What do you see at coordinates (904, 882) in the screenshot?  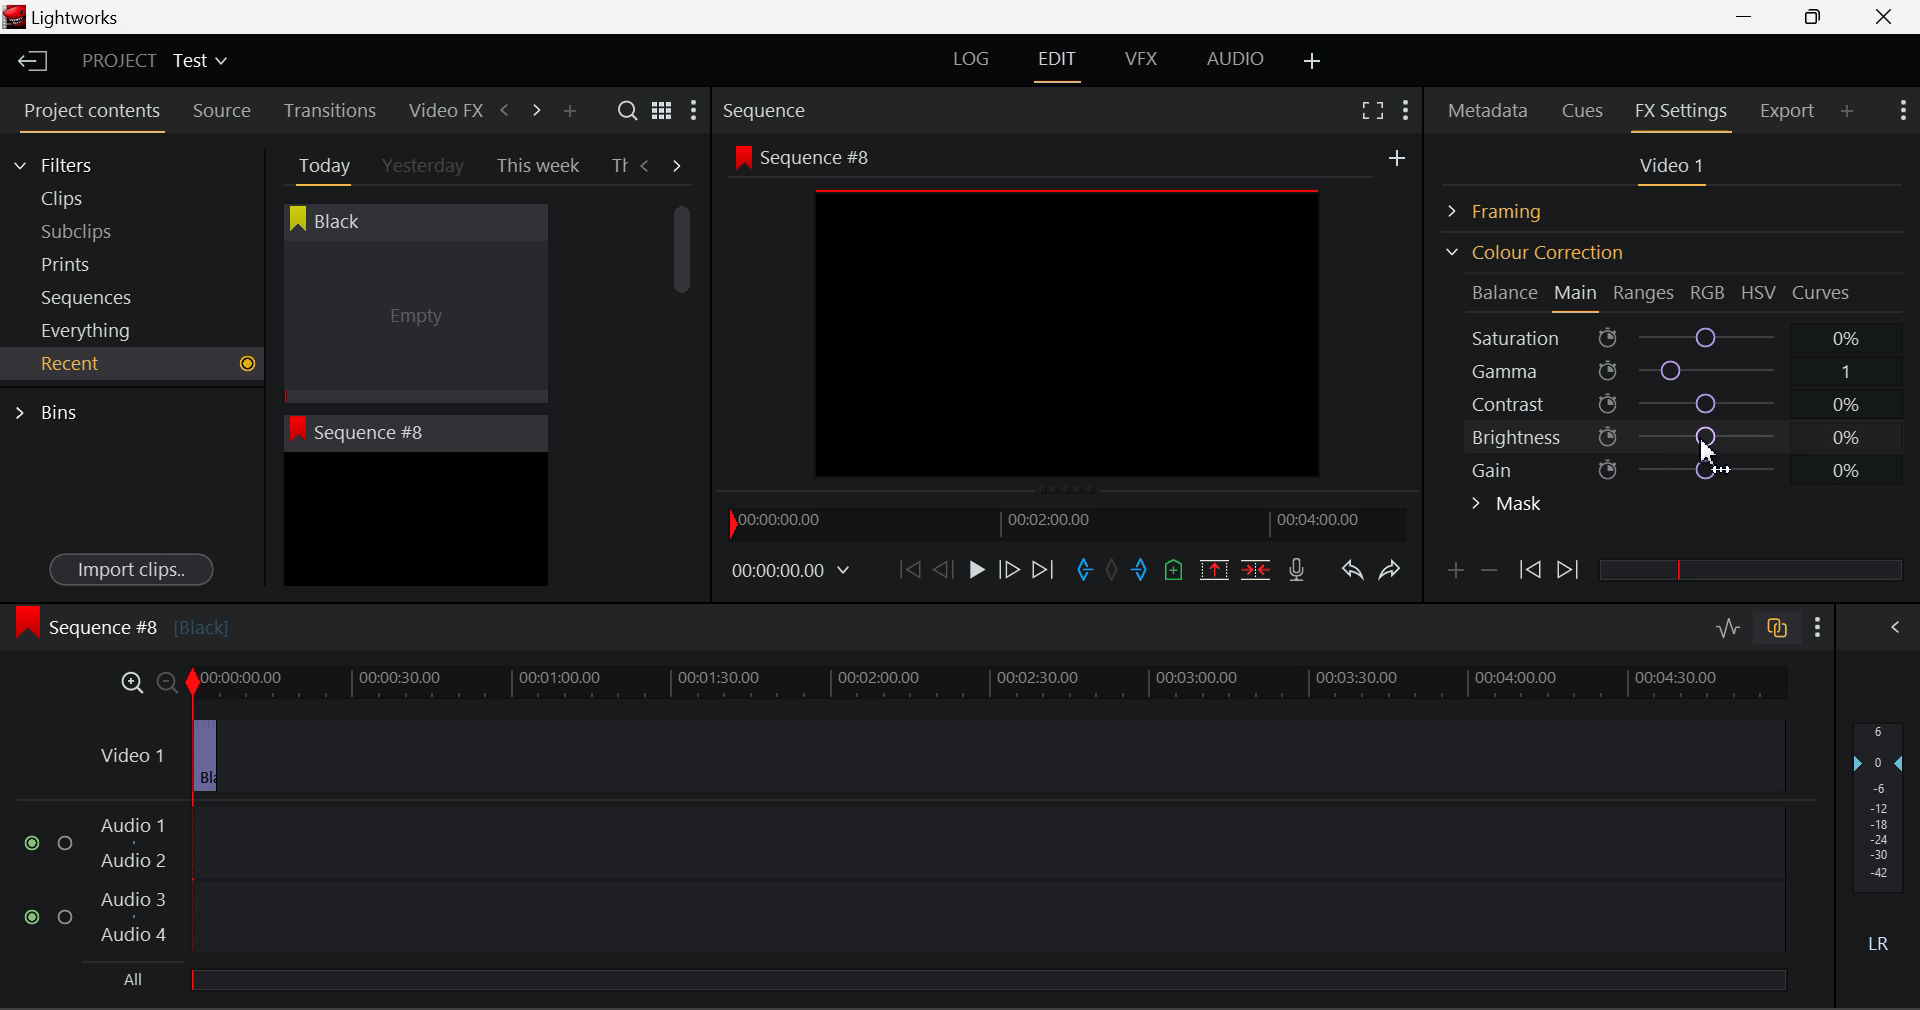 I see `Audio Input Fields` at bounding box center [904, 882].